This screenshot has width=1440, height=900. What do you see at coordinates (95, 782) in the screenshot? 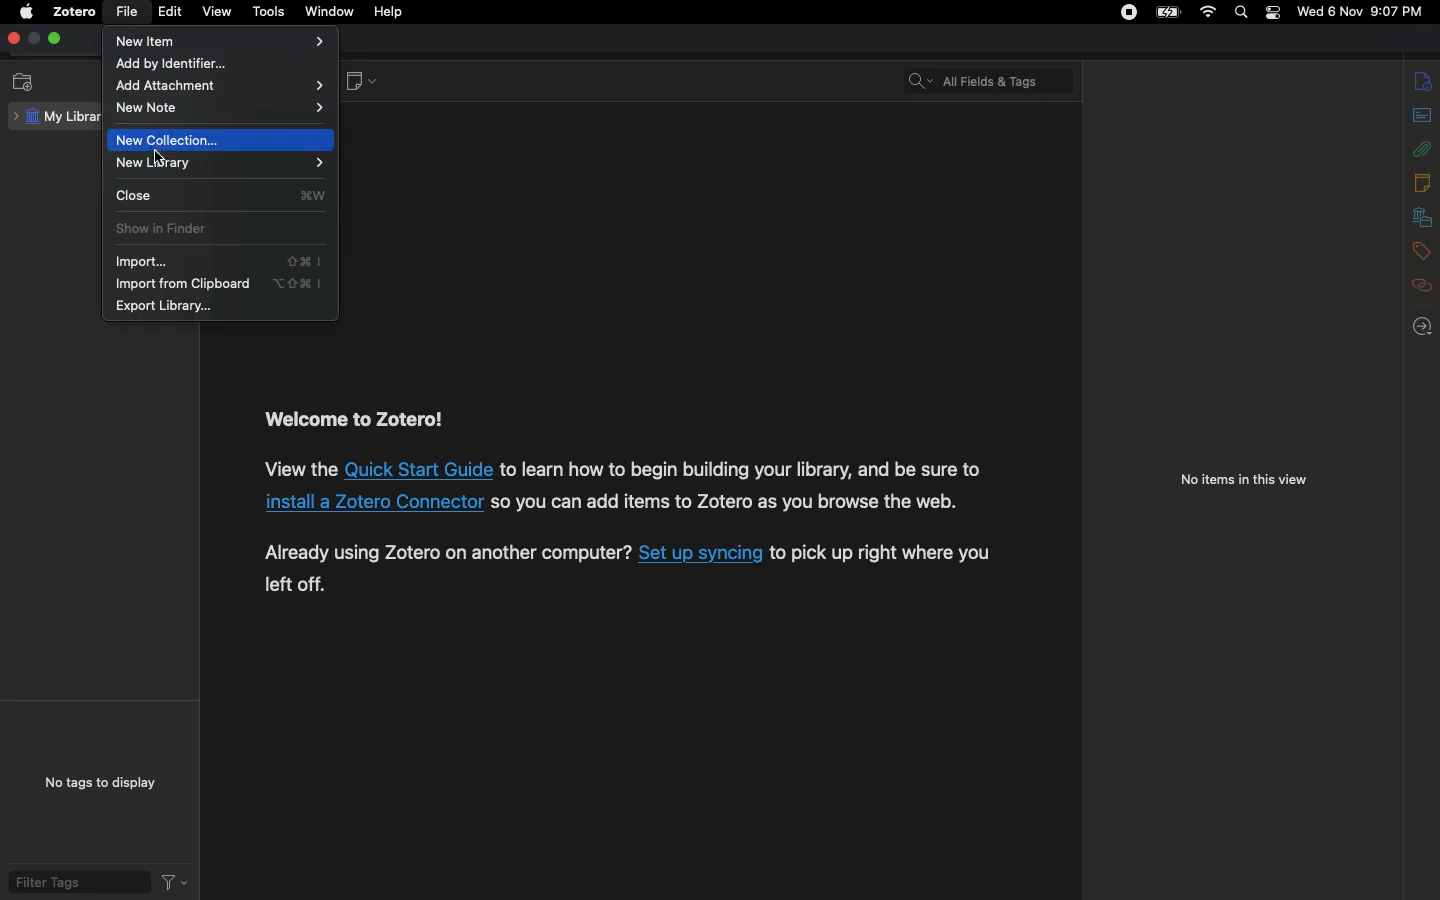
I see `No tags to display` at bounding box center [95, 782].